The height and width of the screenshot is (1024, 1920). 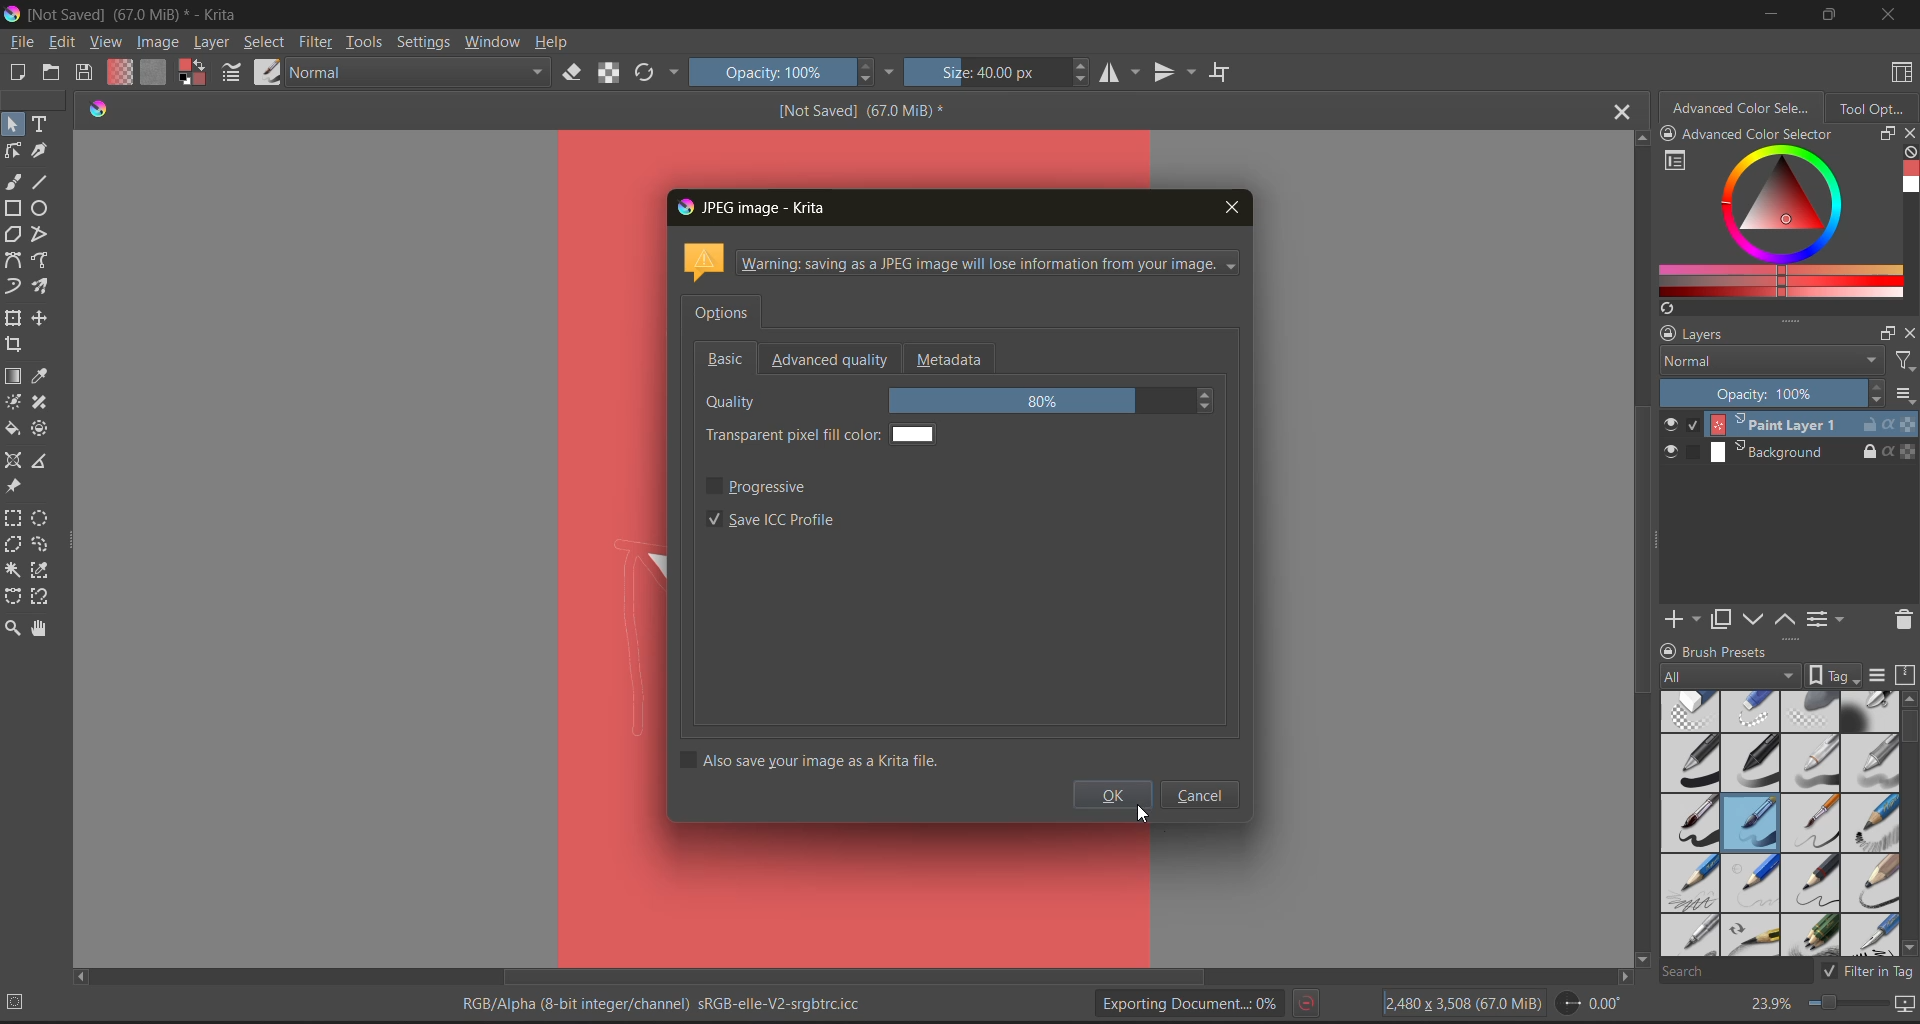 I want to click on Brush presets, so click(x=1757, y=652).